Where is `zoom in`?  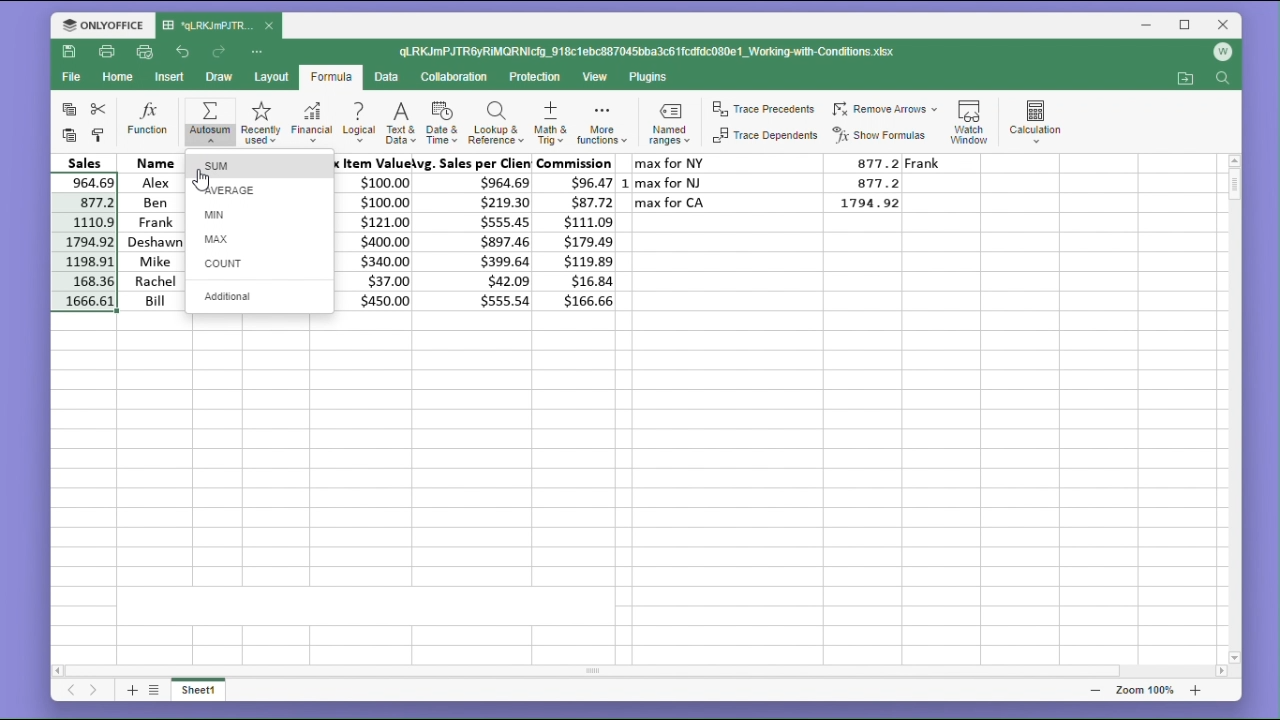
zoom in is located at coordinates (1195, 690).